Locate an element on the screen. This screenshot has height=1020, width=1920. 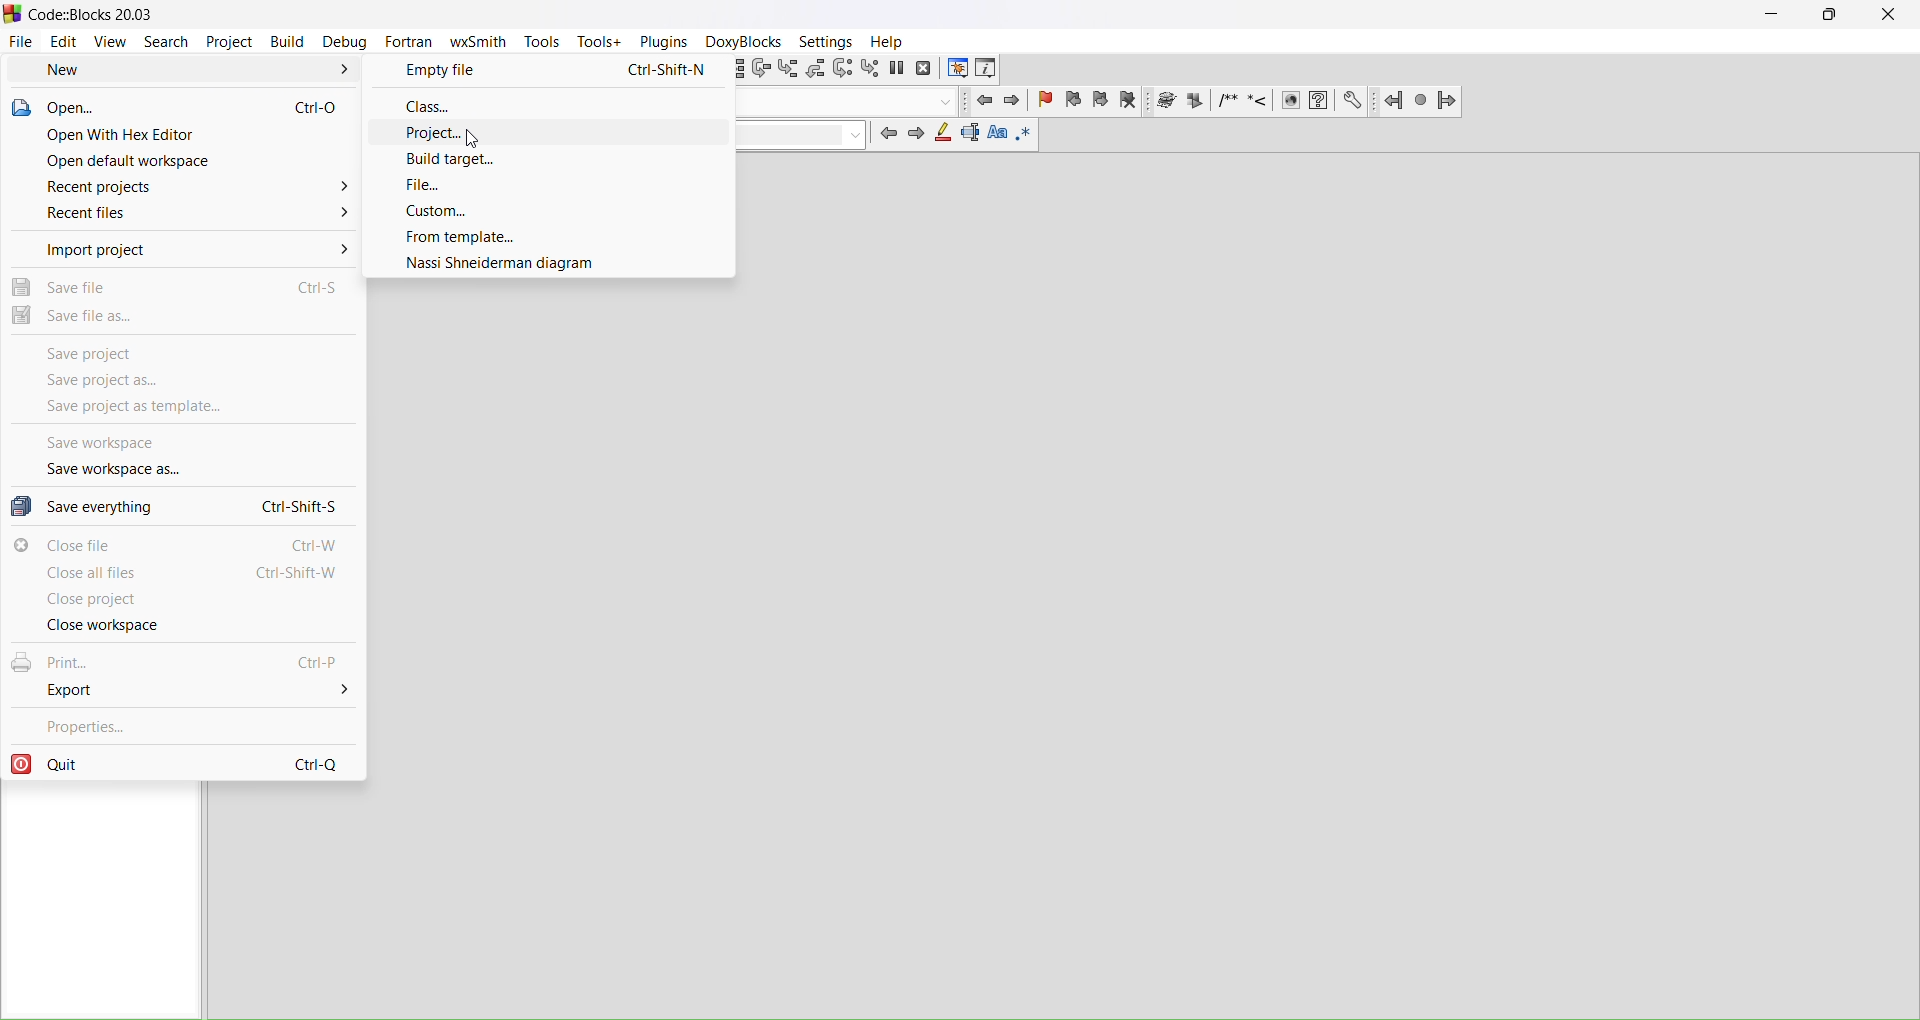
Insert line is located at coordinates (1258, 101).